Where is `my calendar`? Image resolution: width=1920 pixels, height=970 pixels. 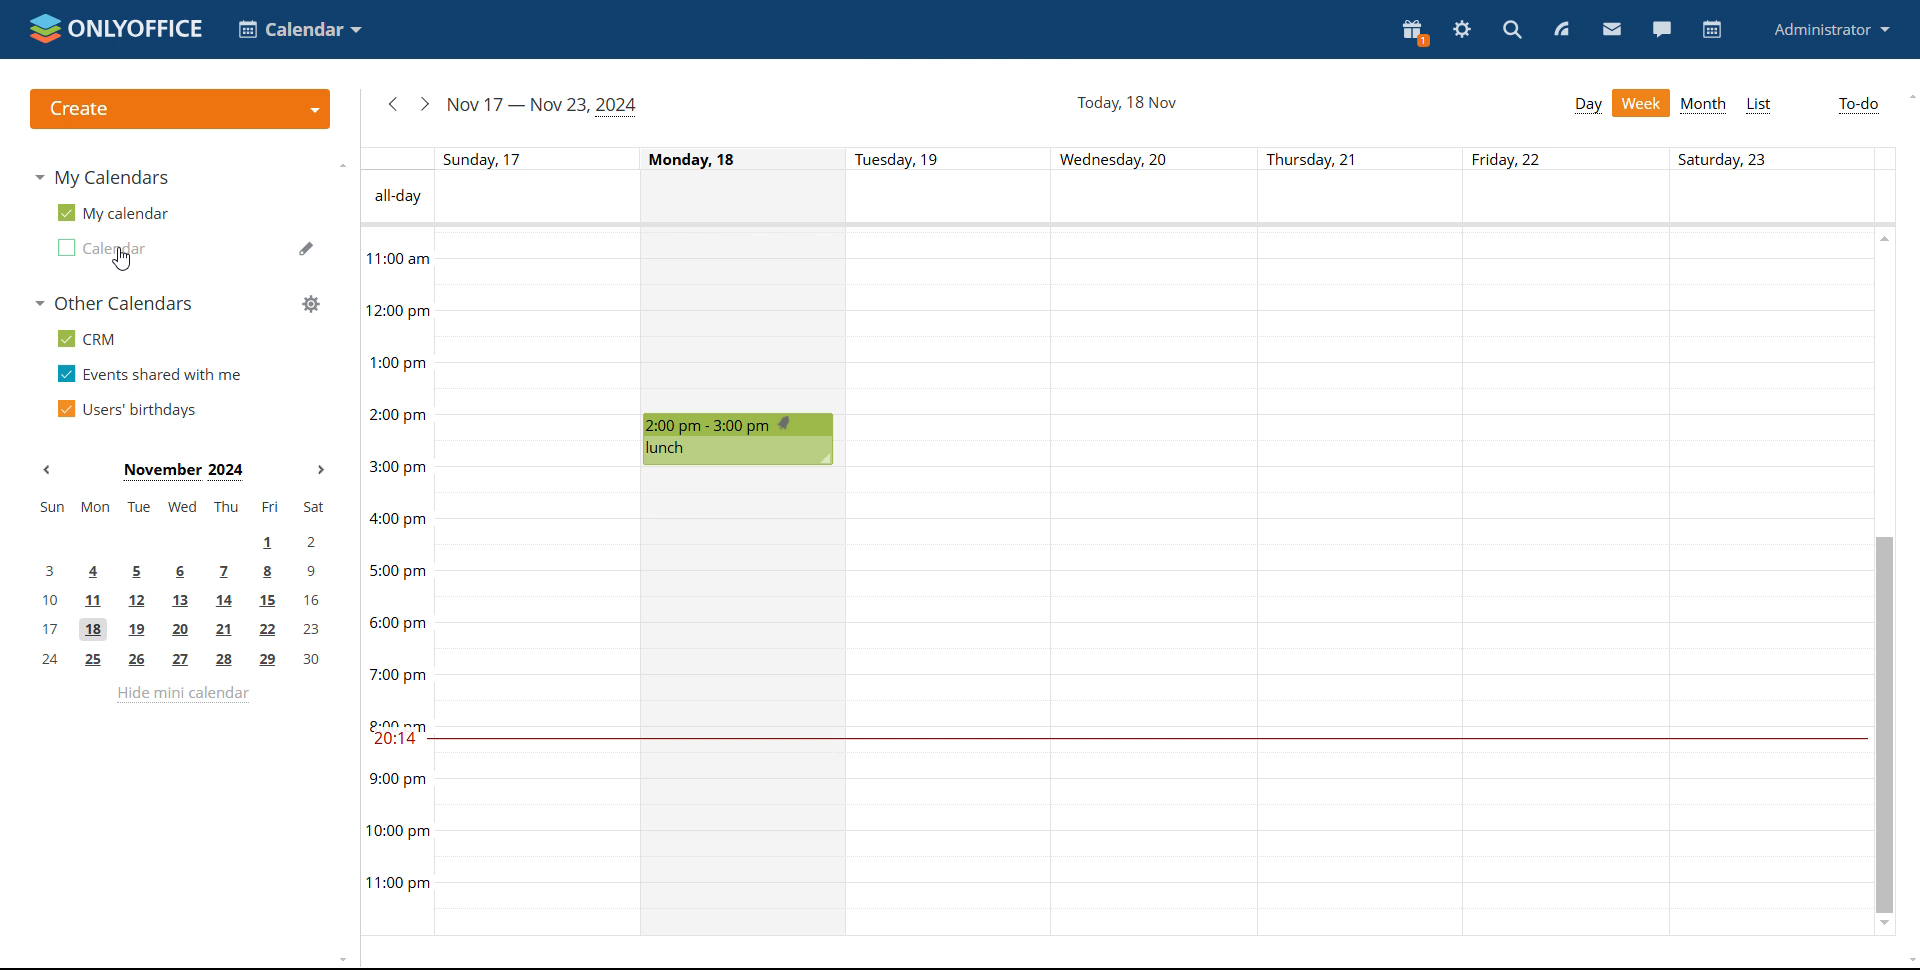
my calendar is located at coordinates (115, 212).